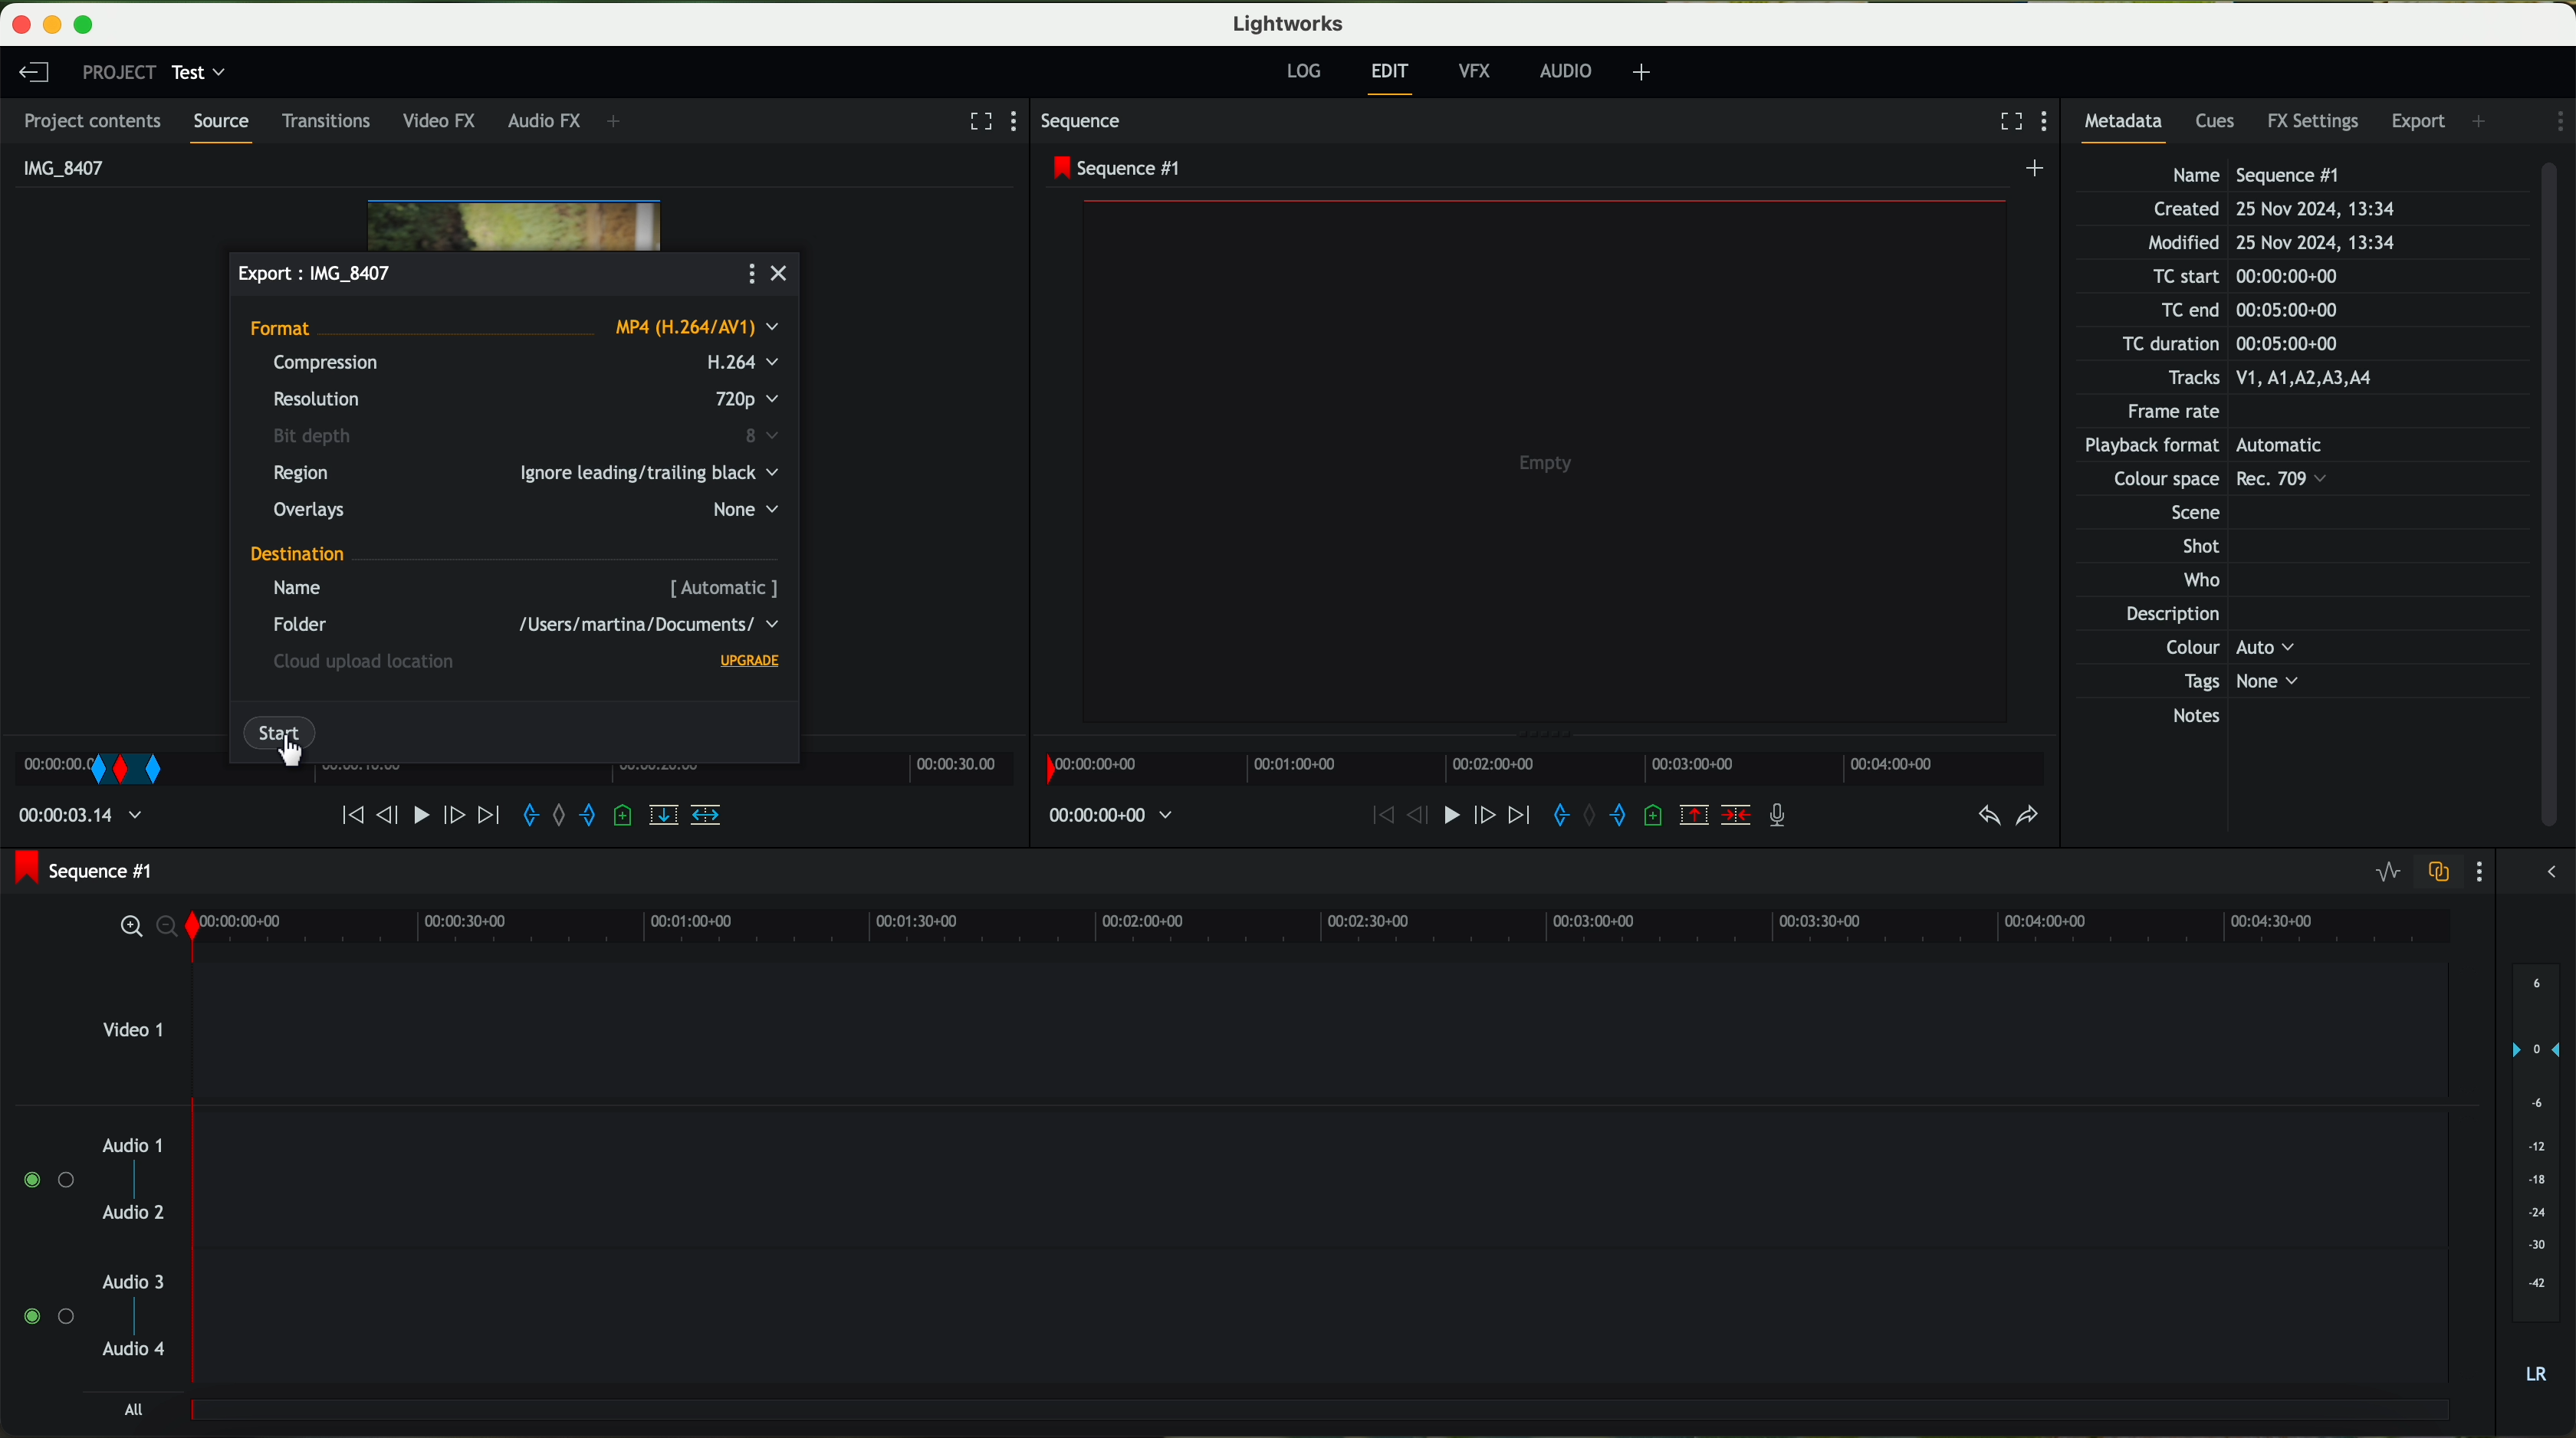 The height and width of the screenshot is (1438, 2576). What do you see at coordinates (2266, 379) in the screenshot?
I see `Tracks` at bounding box center [2266, 379].